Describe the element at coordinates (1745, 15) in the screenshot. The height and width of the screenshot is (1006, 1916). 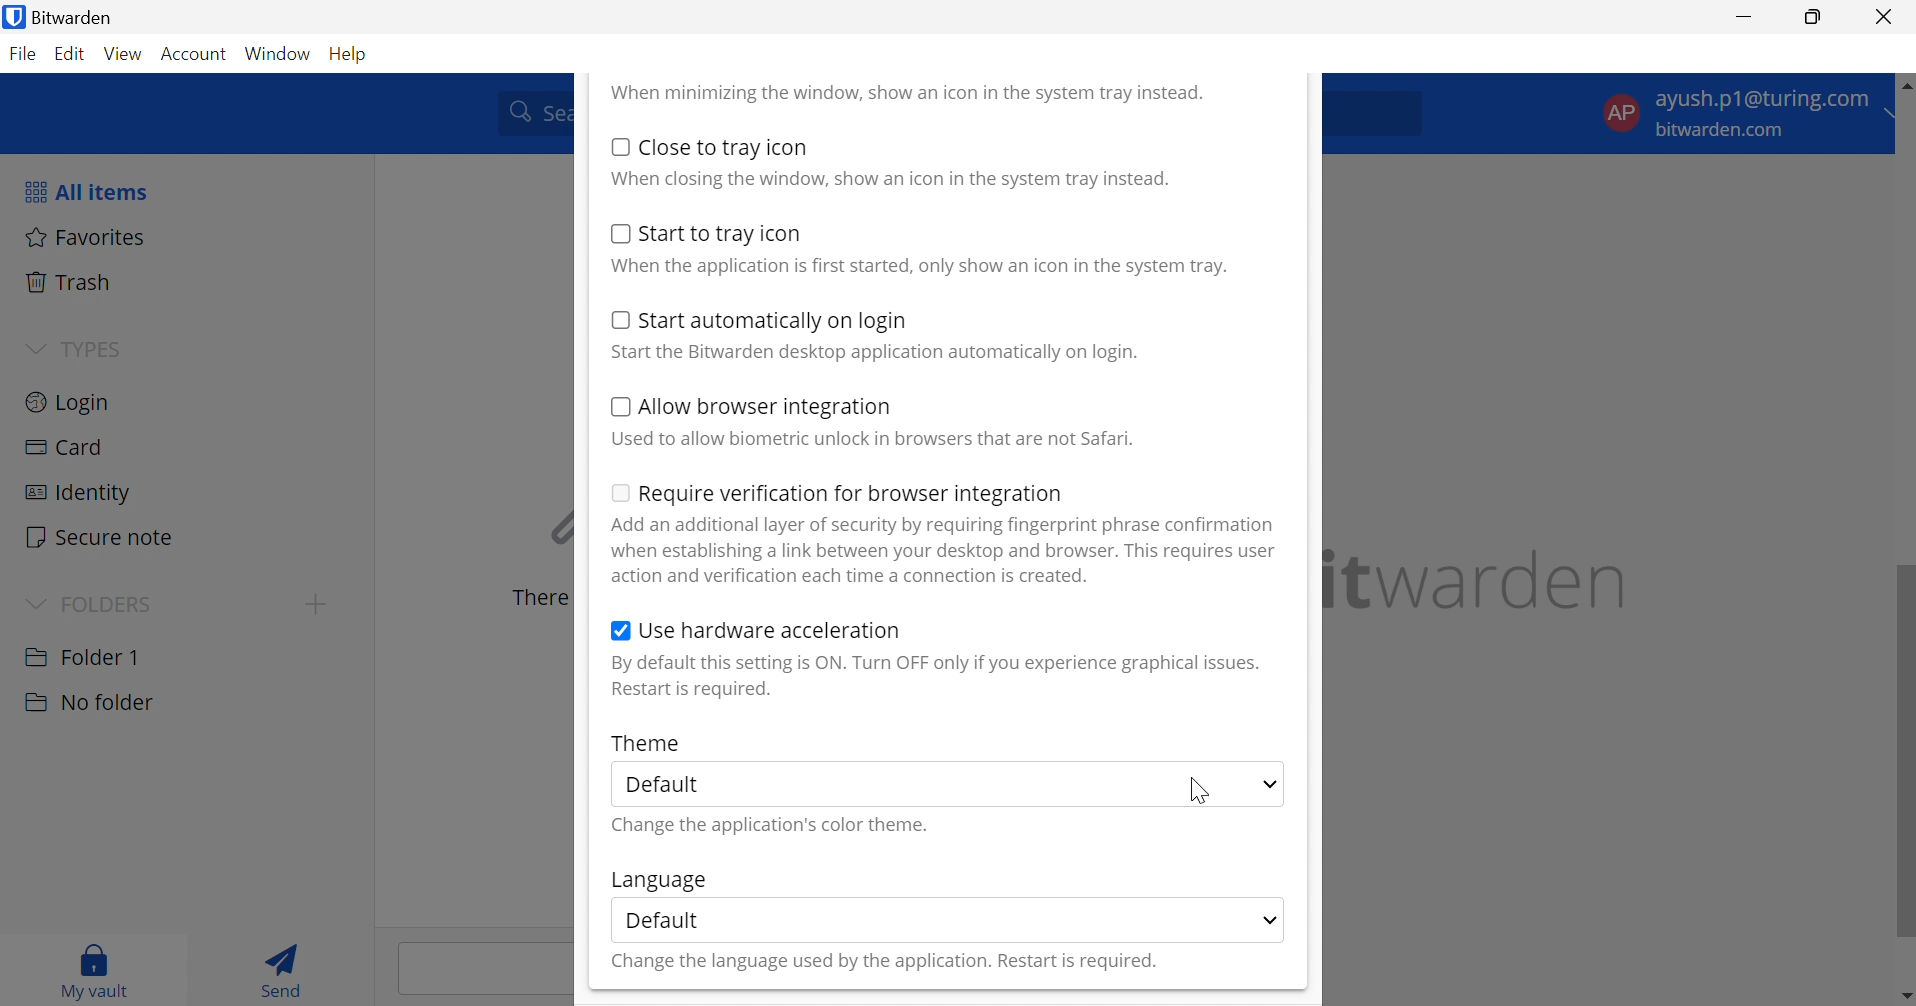
I see `Minimize` at that location.